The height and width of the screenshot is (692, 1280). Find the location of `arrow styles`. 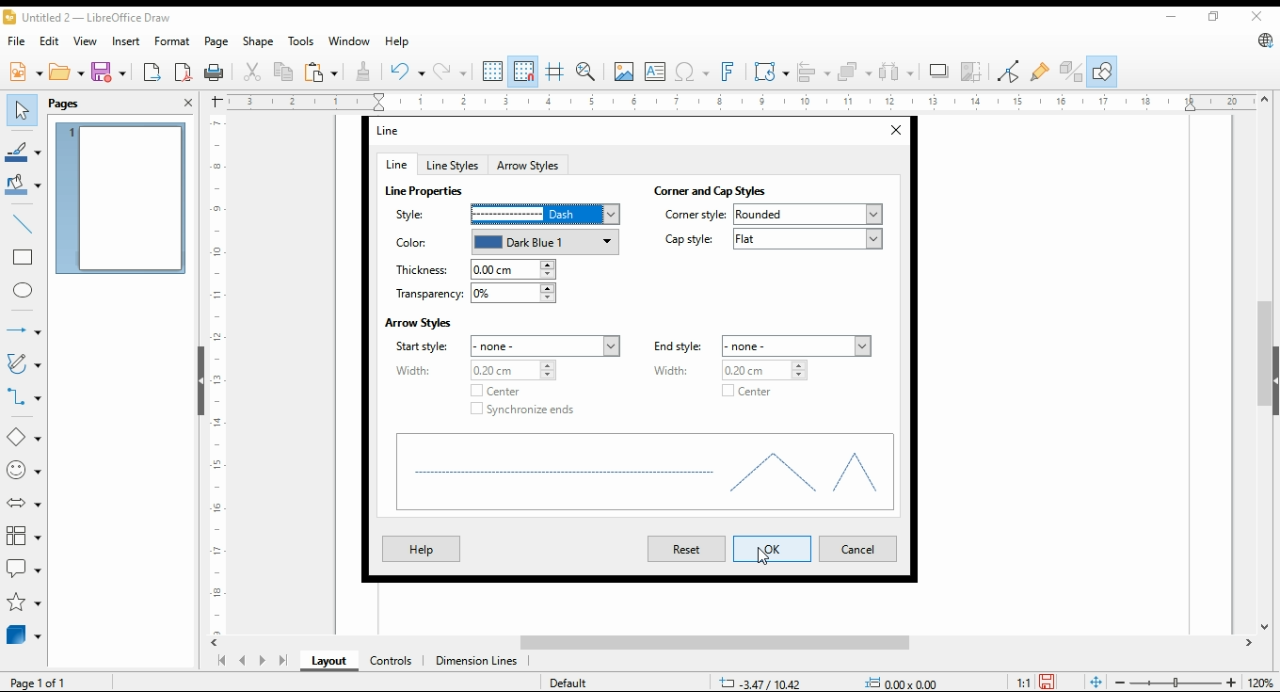

arrow styles is located at coordinates (418, 321).